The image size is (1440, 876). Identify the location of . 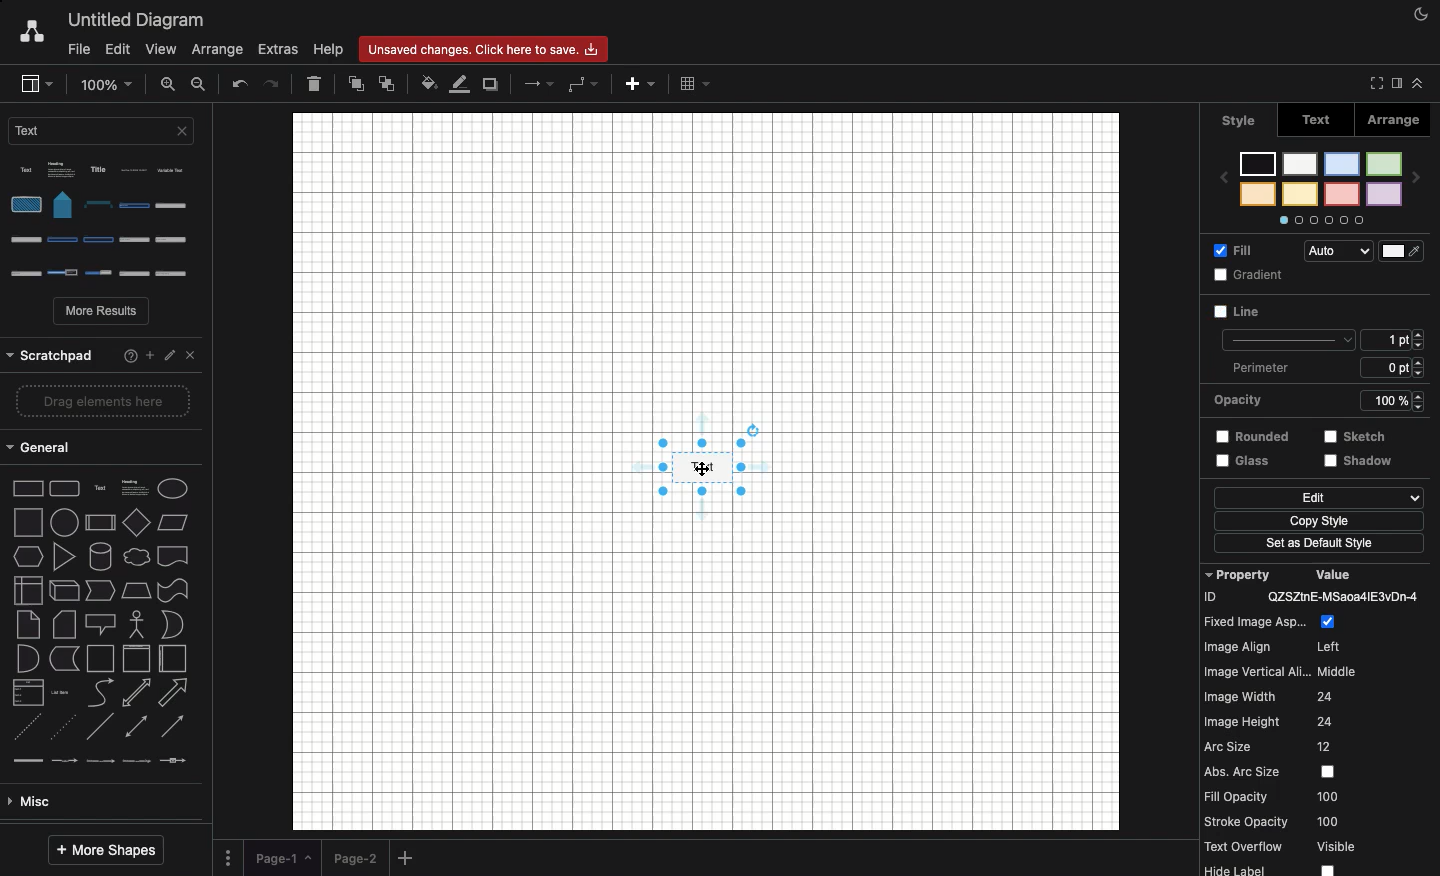
(1315, 546).